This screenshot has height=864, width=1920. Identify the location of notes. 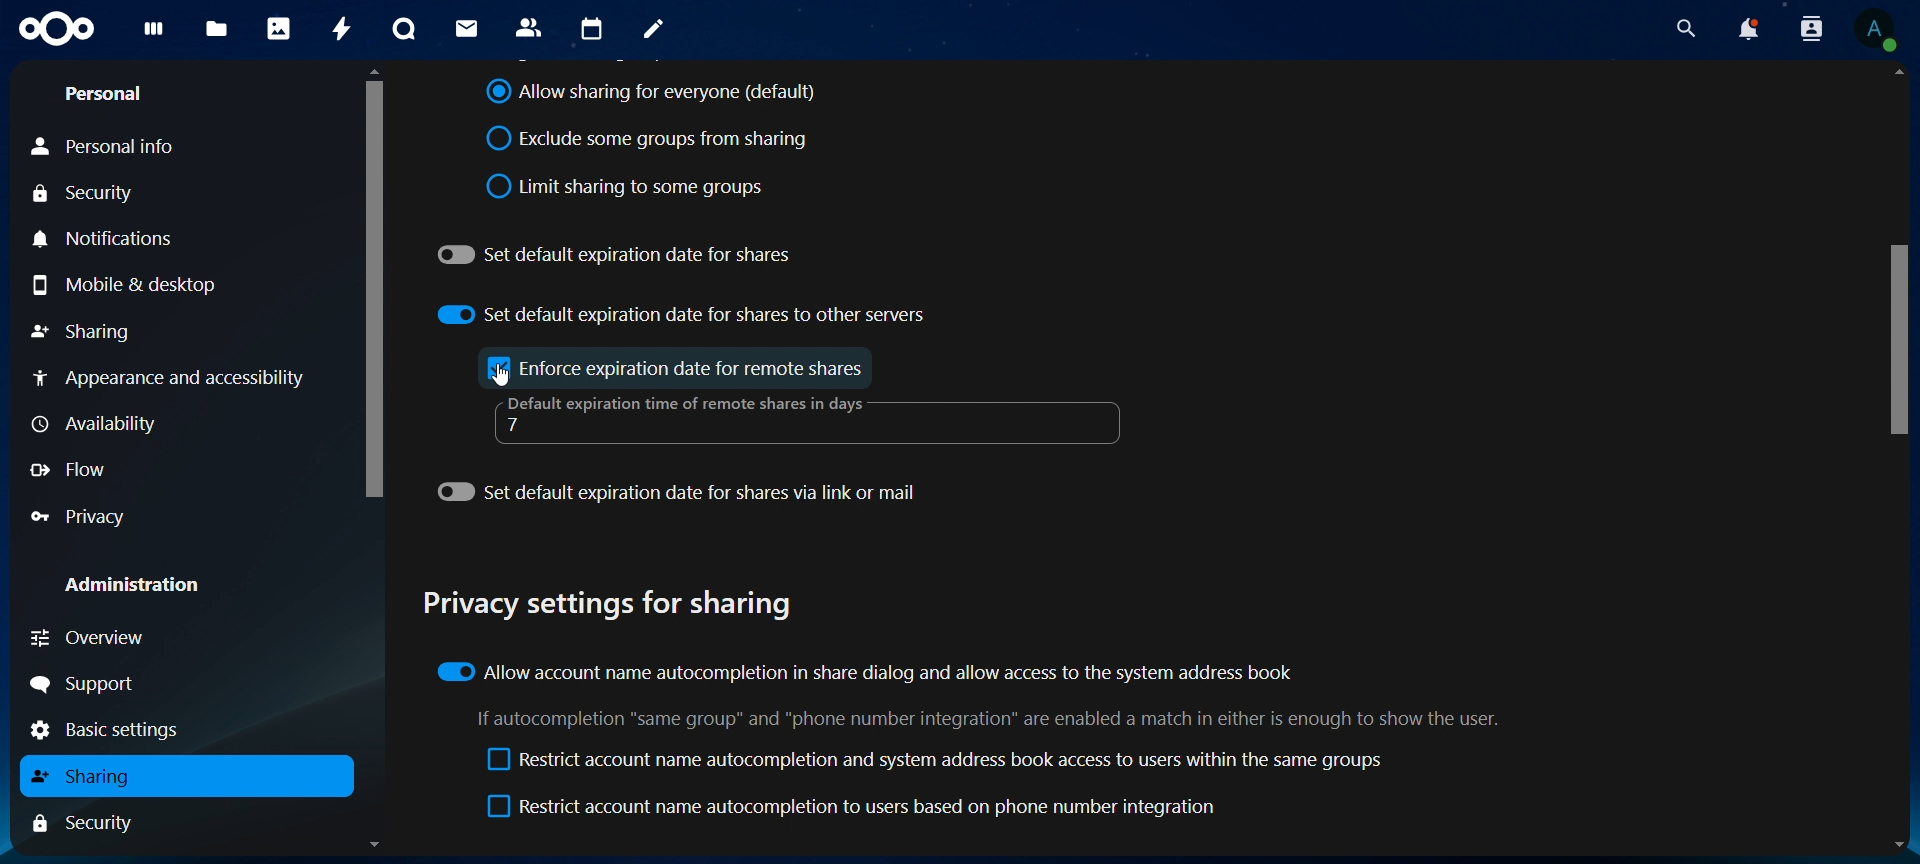
(653, 29).